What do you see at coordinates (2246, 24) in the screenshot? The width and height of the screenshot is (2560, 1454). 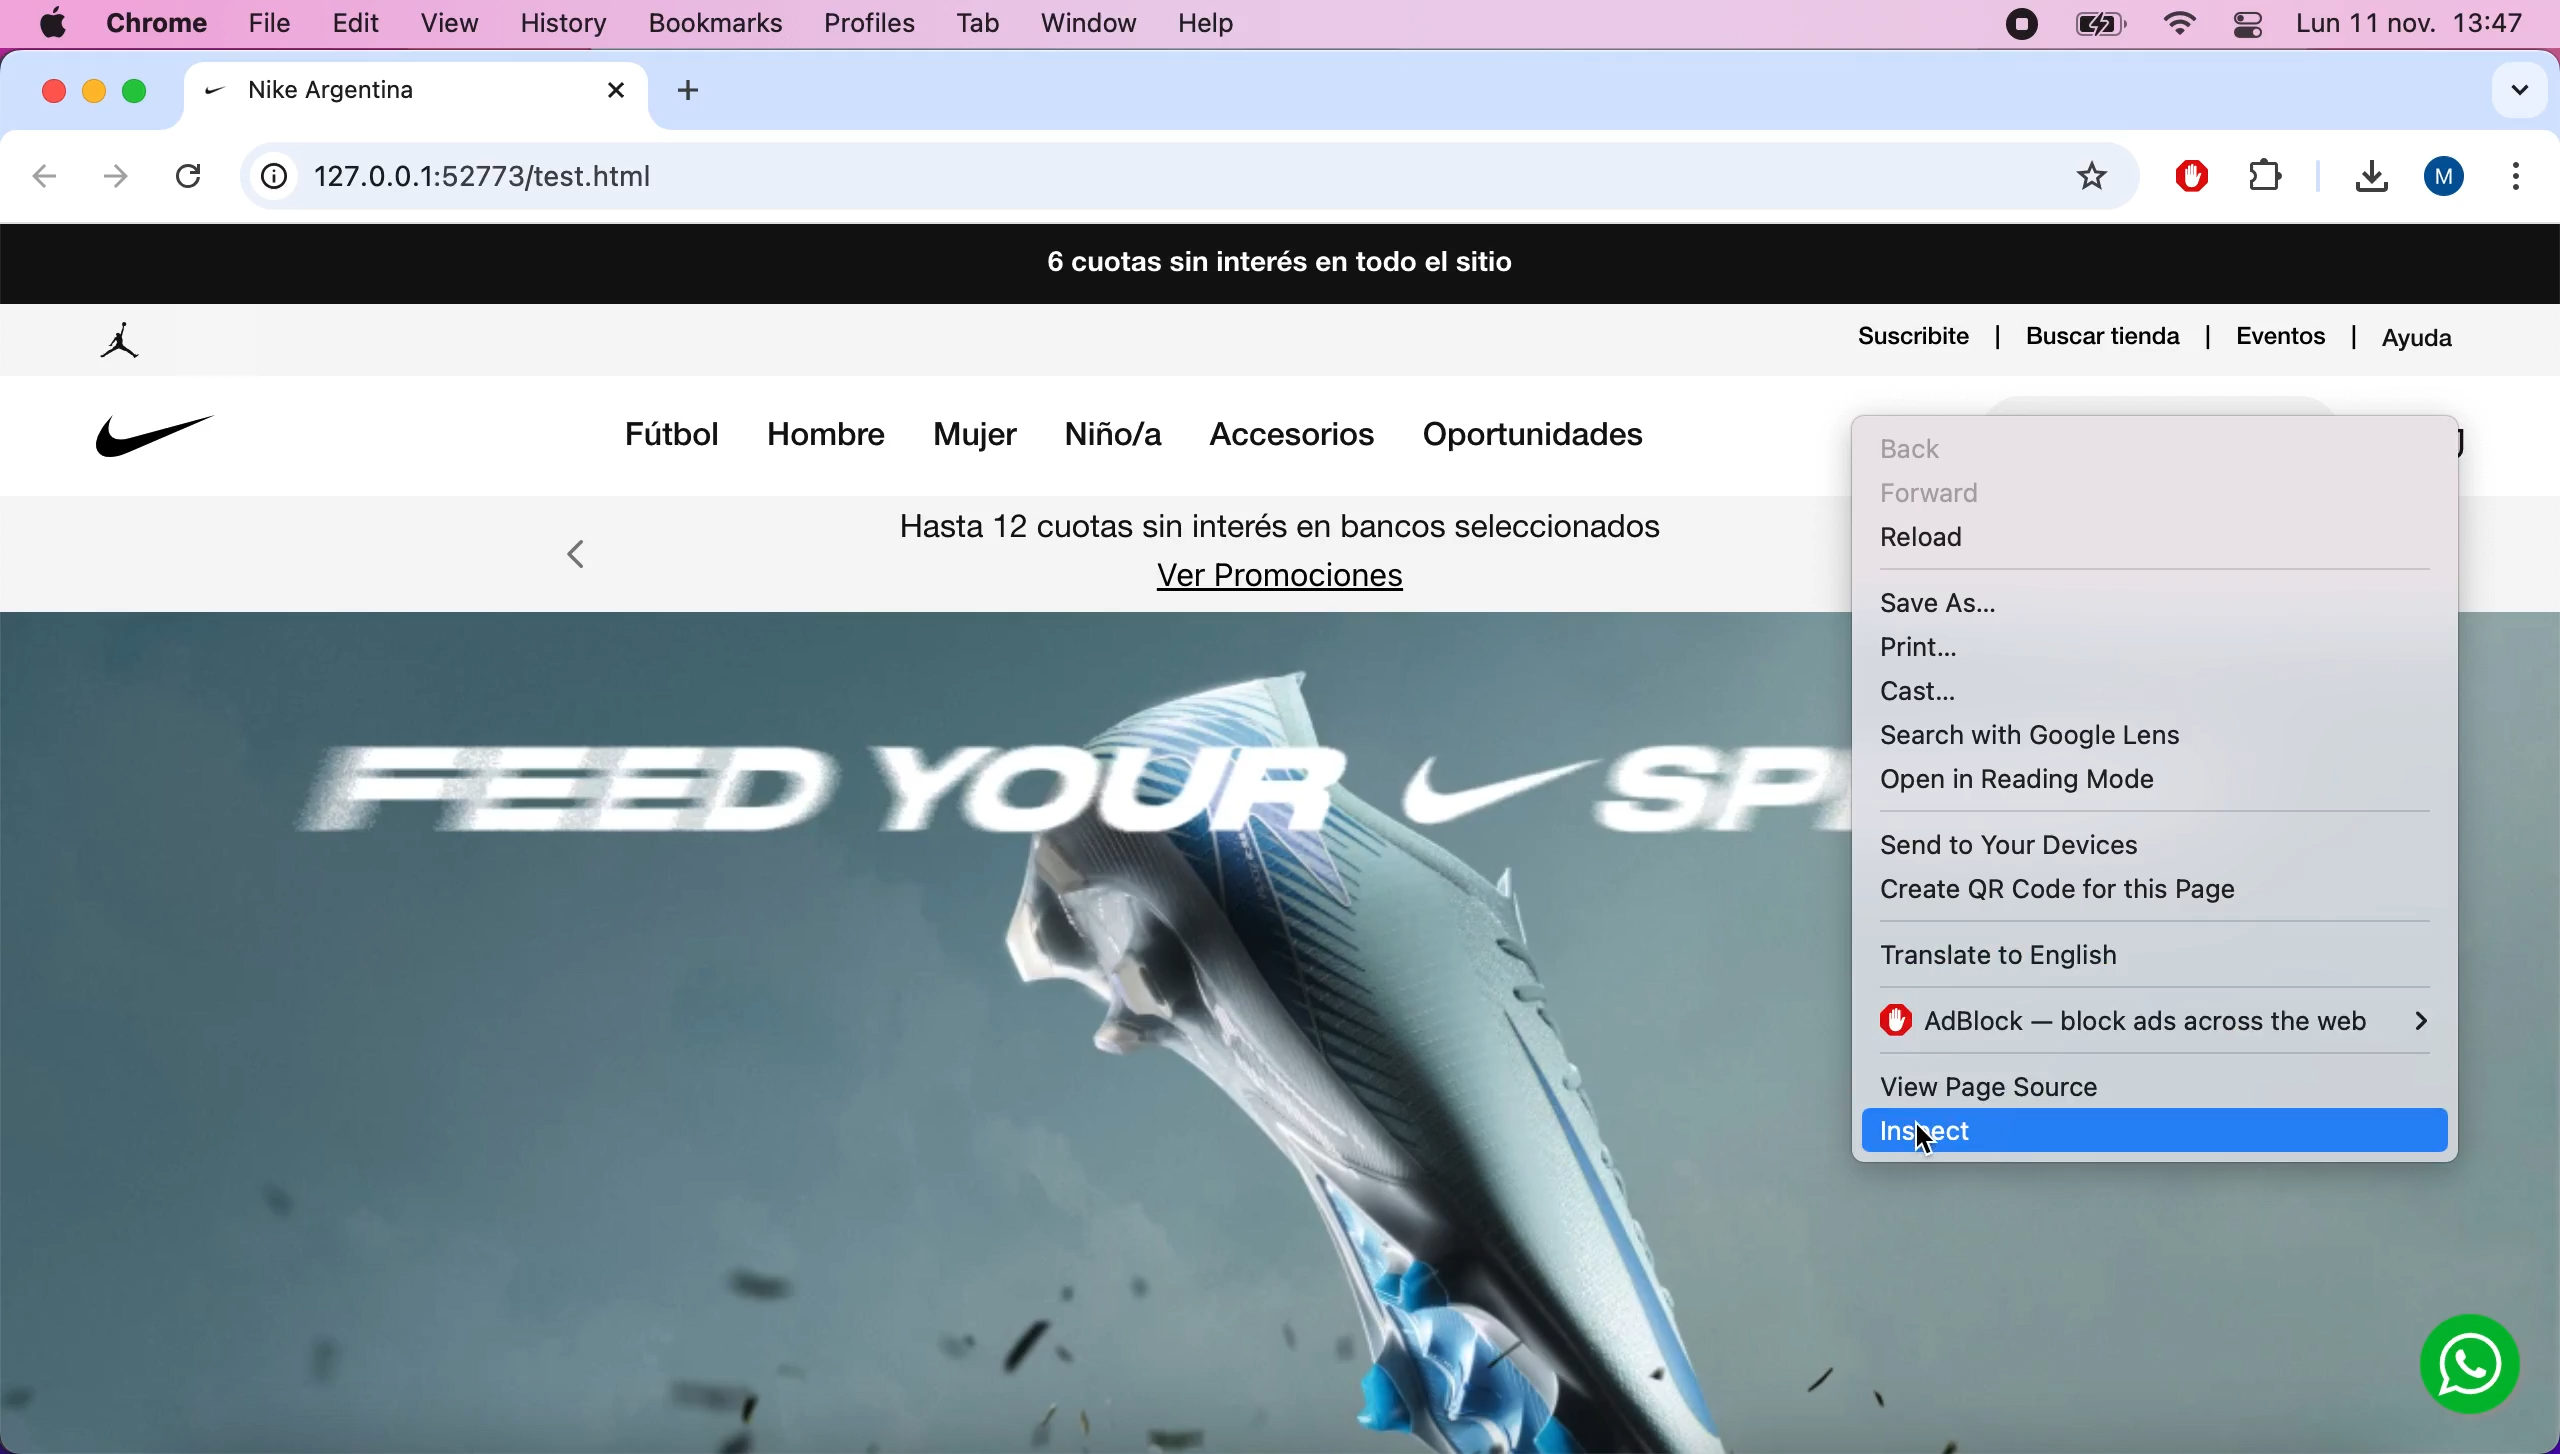 I see `panel control` at bounding box center [2246, 24].